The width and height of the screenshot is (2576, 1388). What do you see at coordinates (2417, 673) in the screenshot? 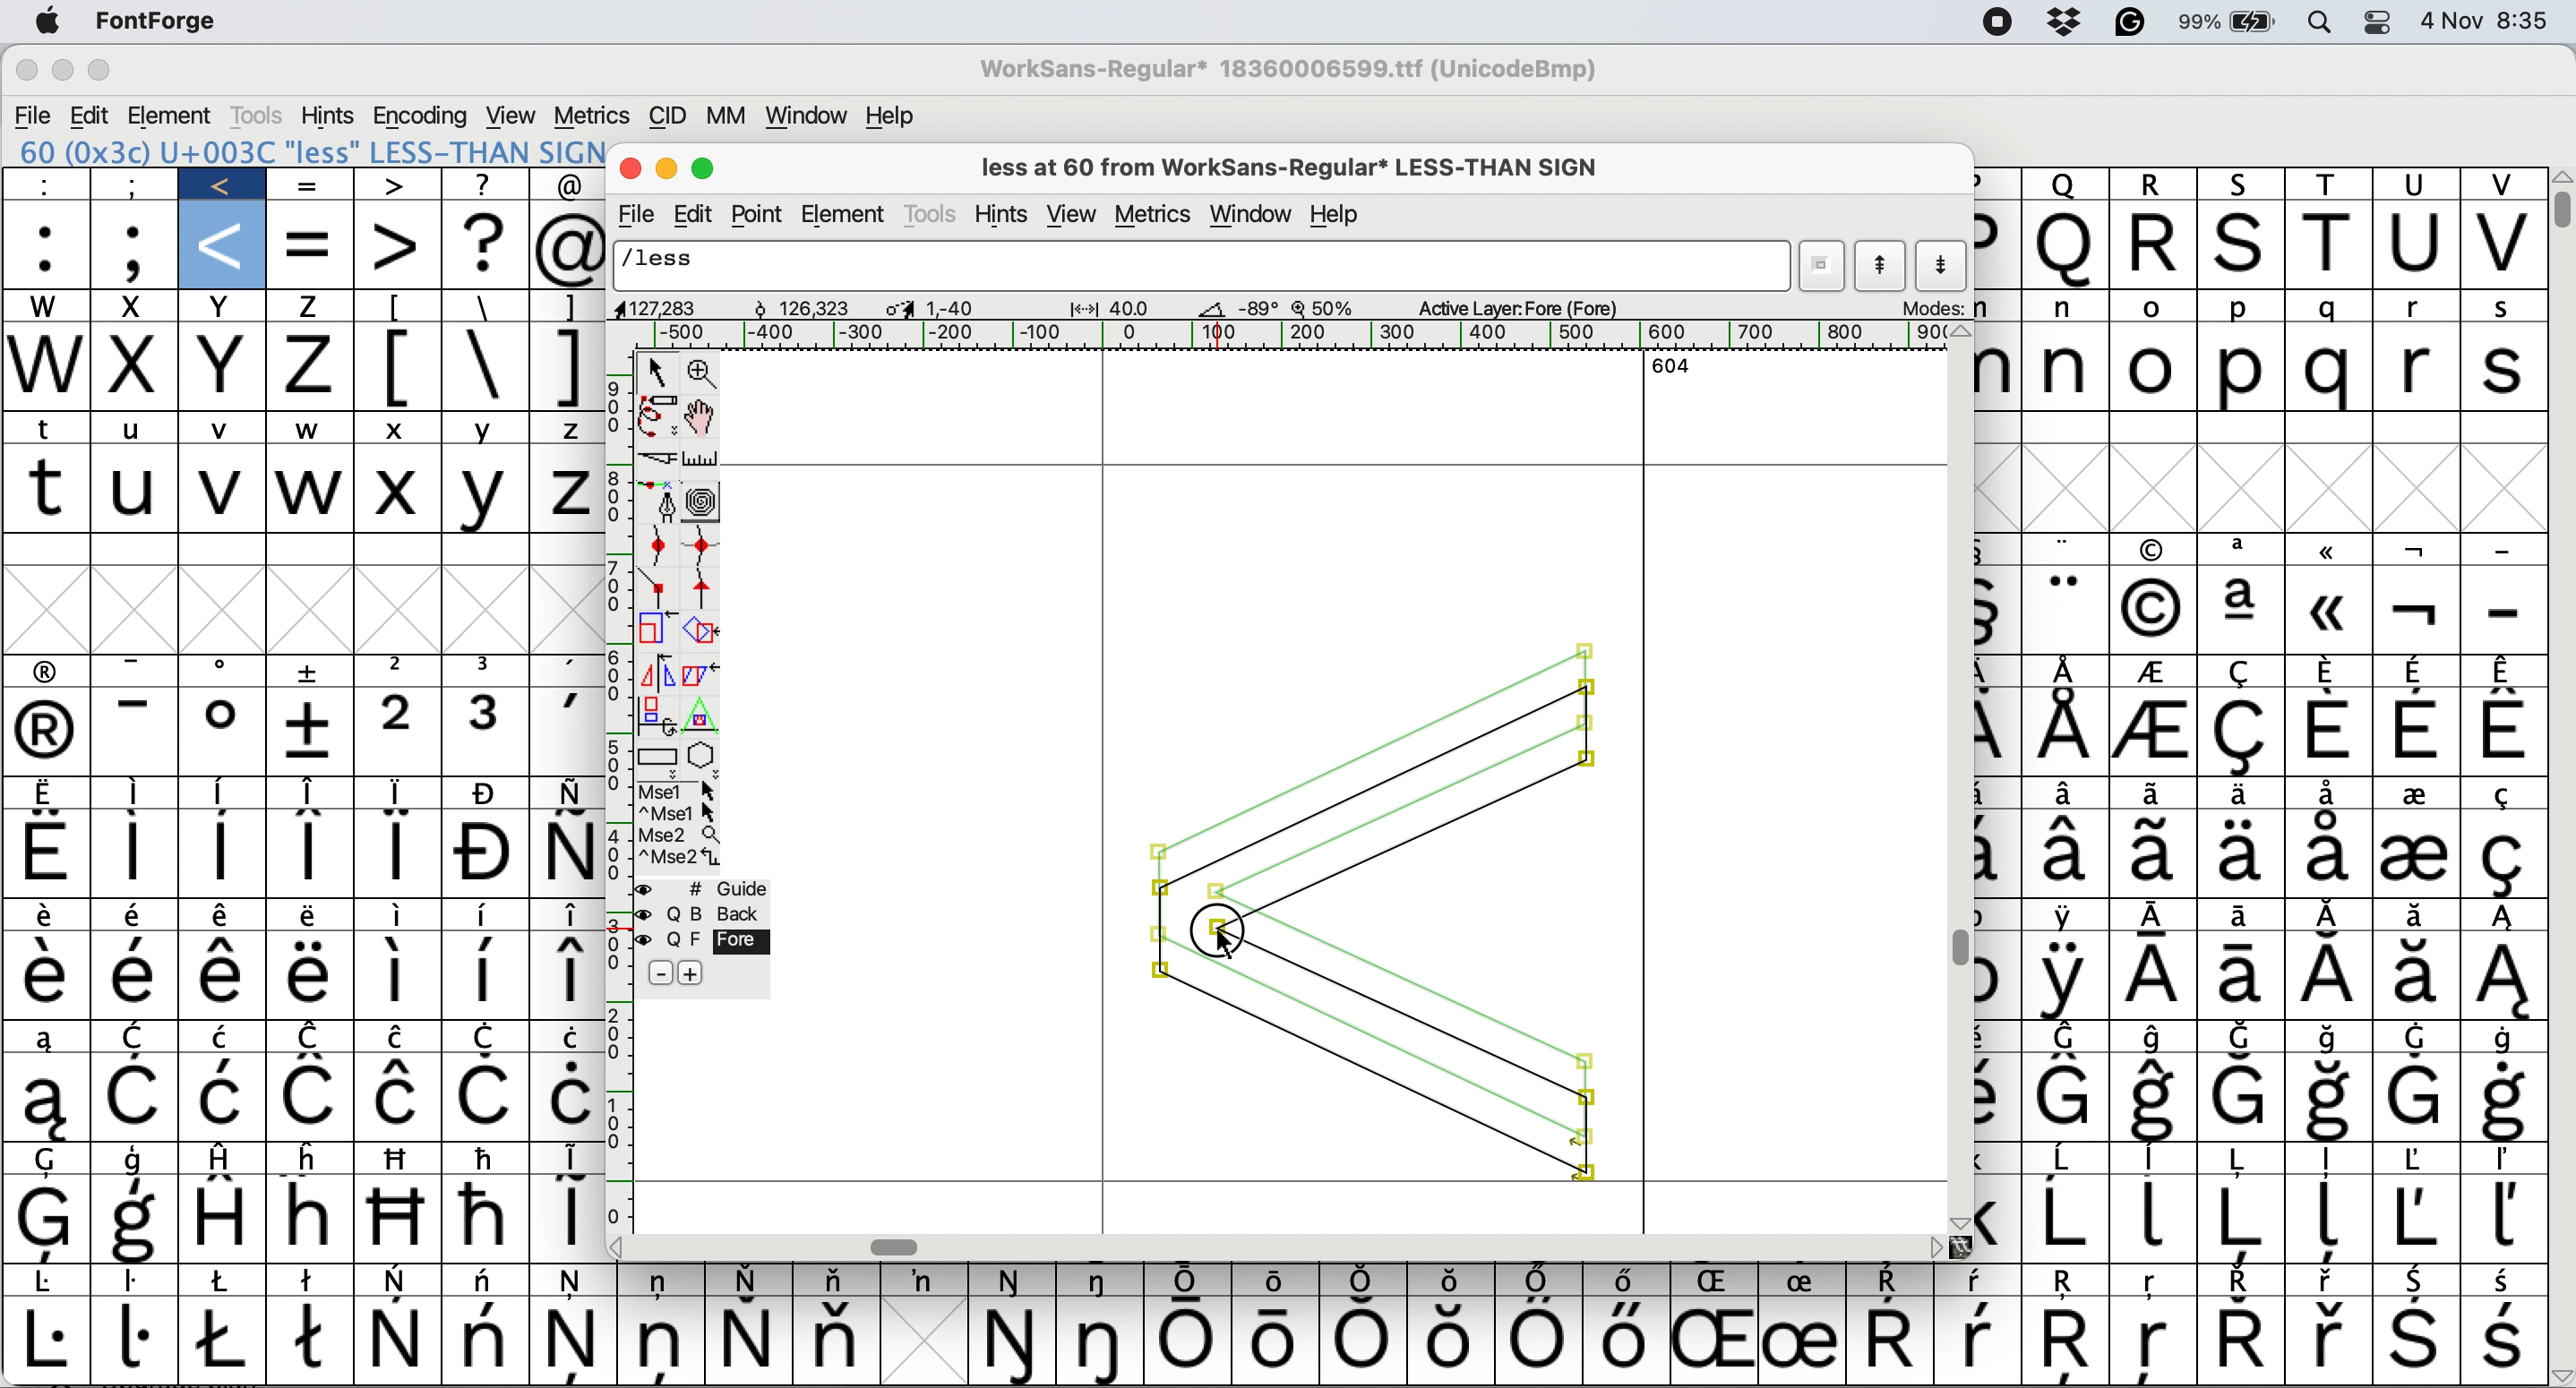
I see `Symbol` at bounding box center [2417, 673].